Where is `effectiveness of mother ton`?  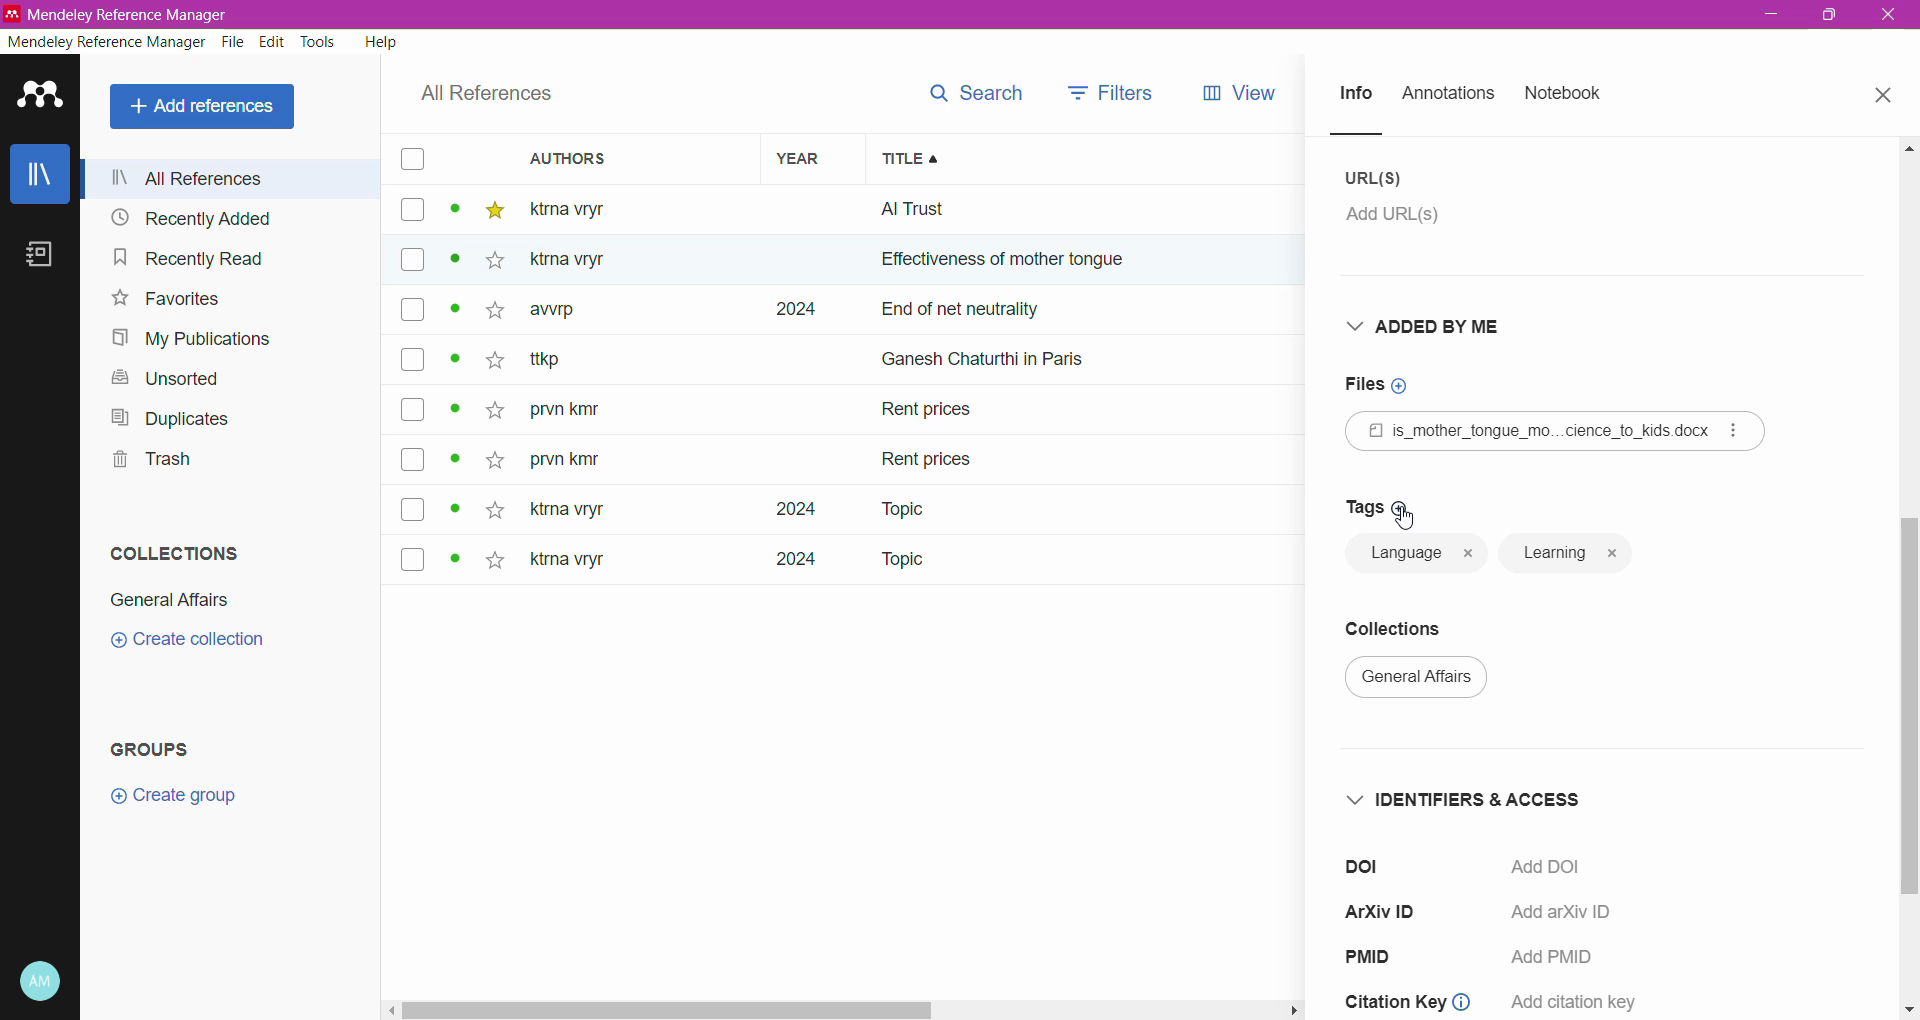 effectiveness of mother ton is located at coordinates (978, 264).